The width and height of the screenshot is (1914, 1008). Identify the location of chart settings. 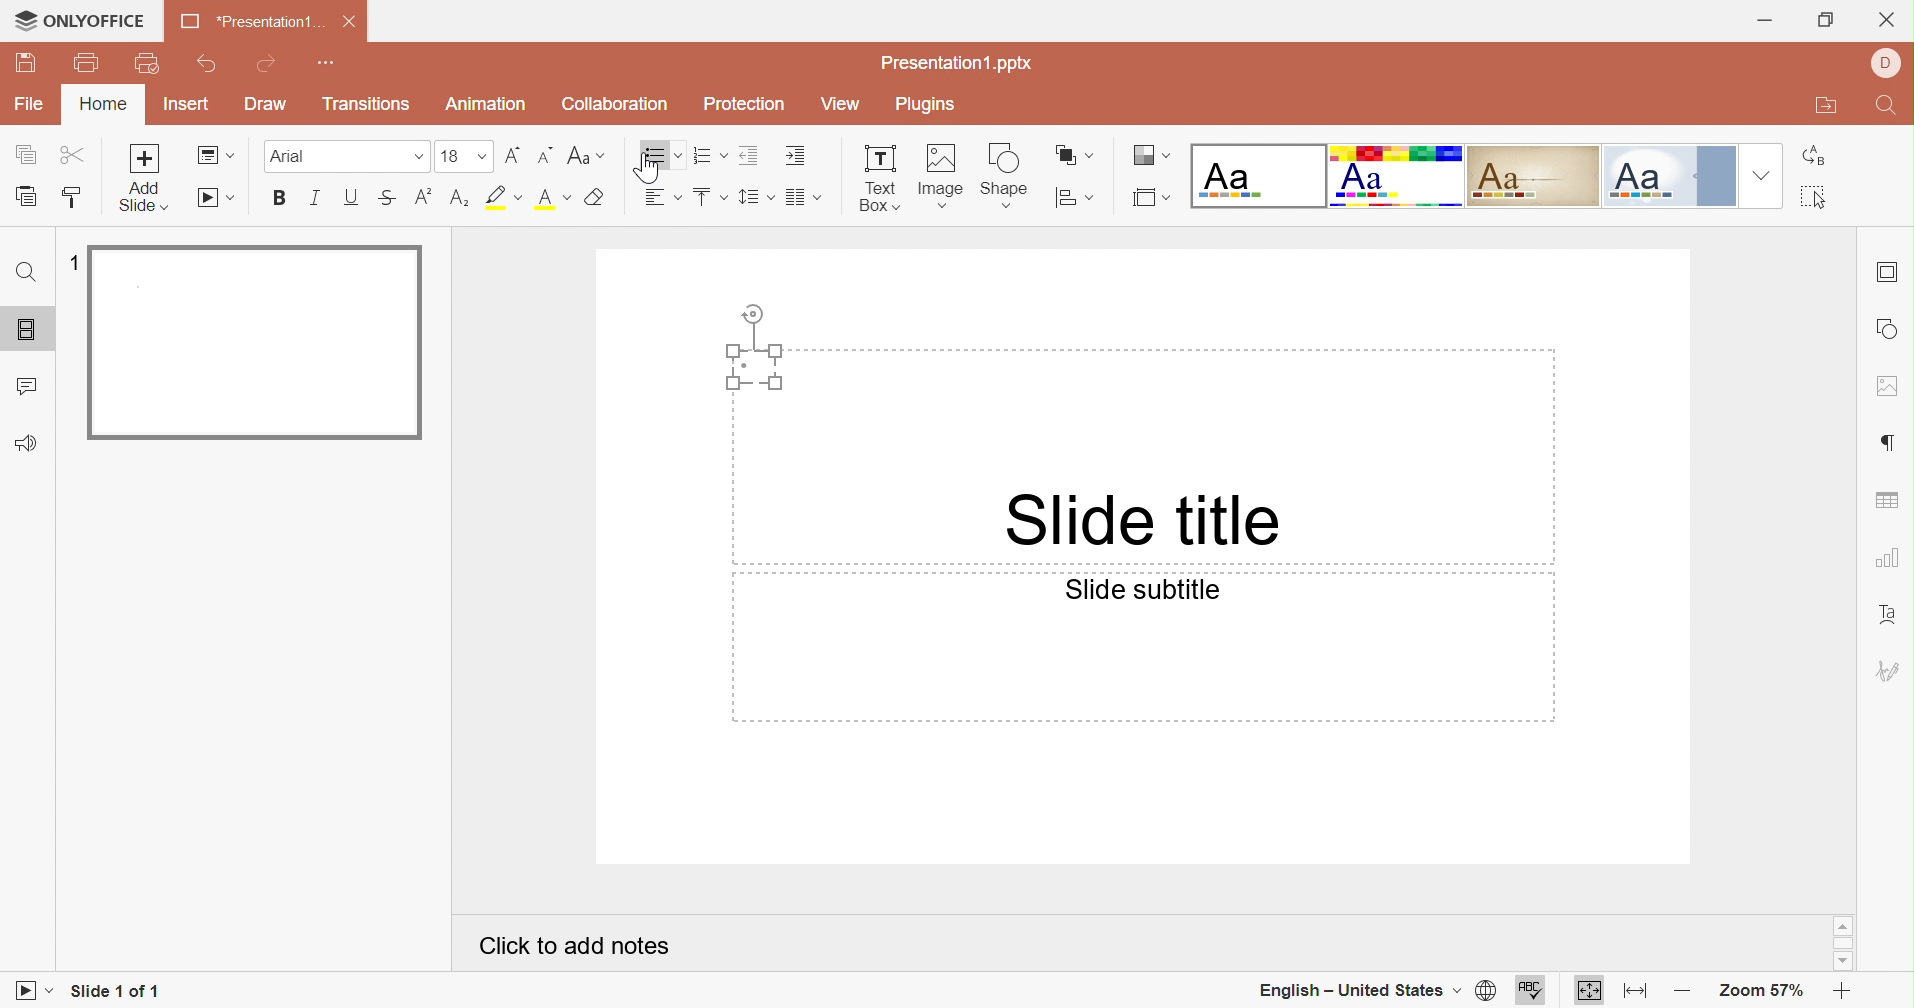
(1887, 563).